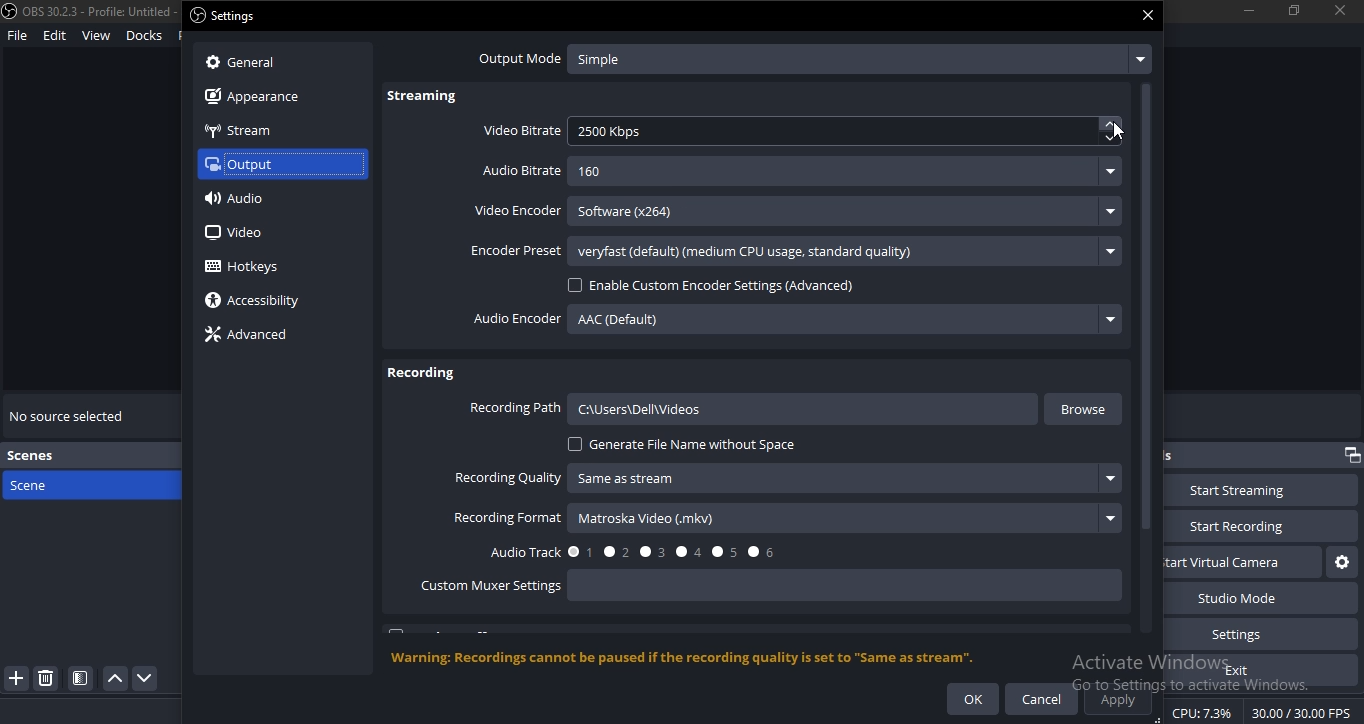 The width and height of the screenshot is (1364, 724). I want to click on veryfast (default) (medium CPU usage. standard quality), so click(843, 252).